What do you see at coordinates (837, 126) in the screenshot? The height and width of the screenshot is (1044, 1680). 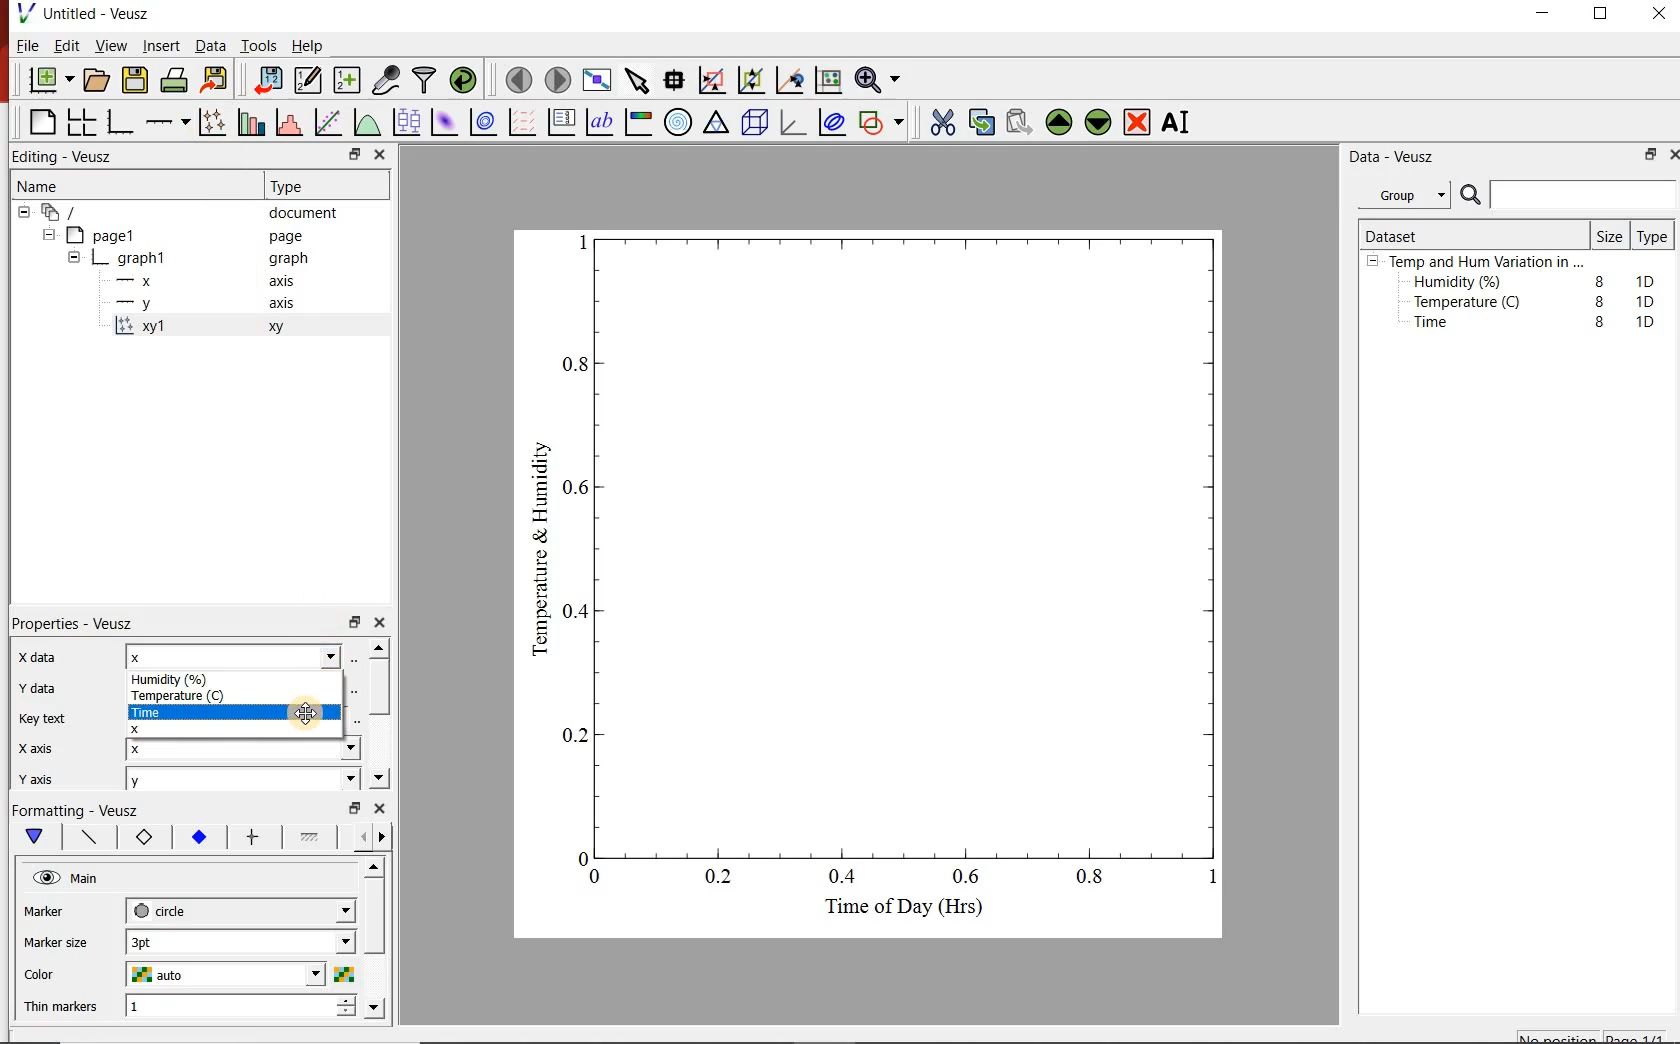 I see `plot covariance ellipses` at bounding box center [837, 126].